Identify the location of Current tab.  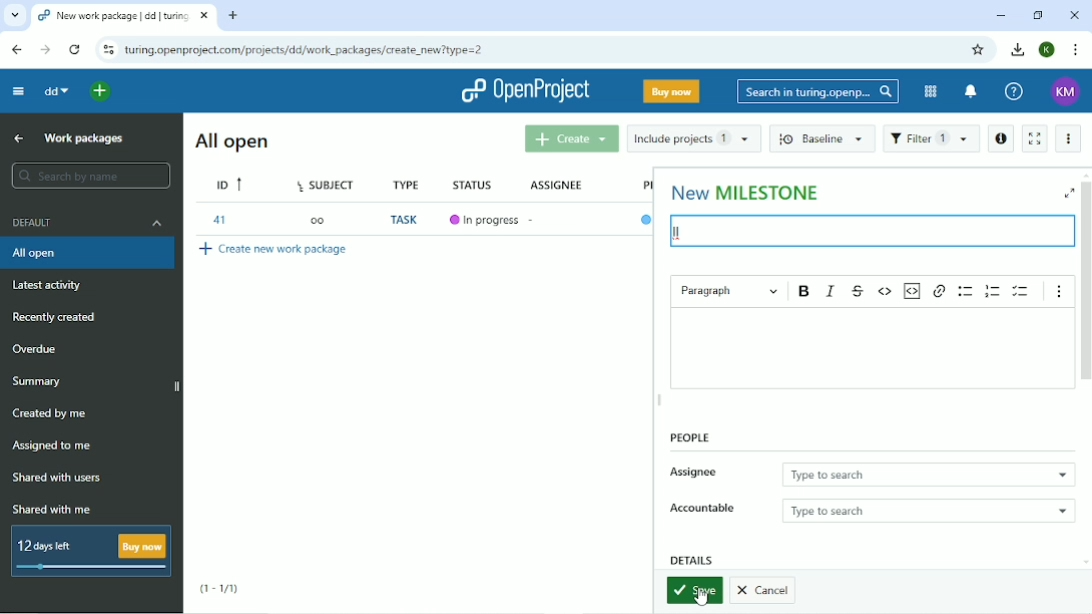
(125, 15).